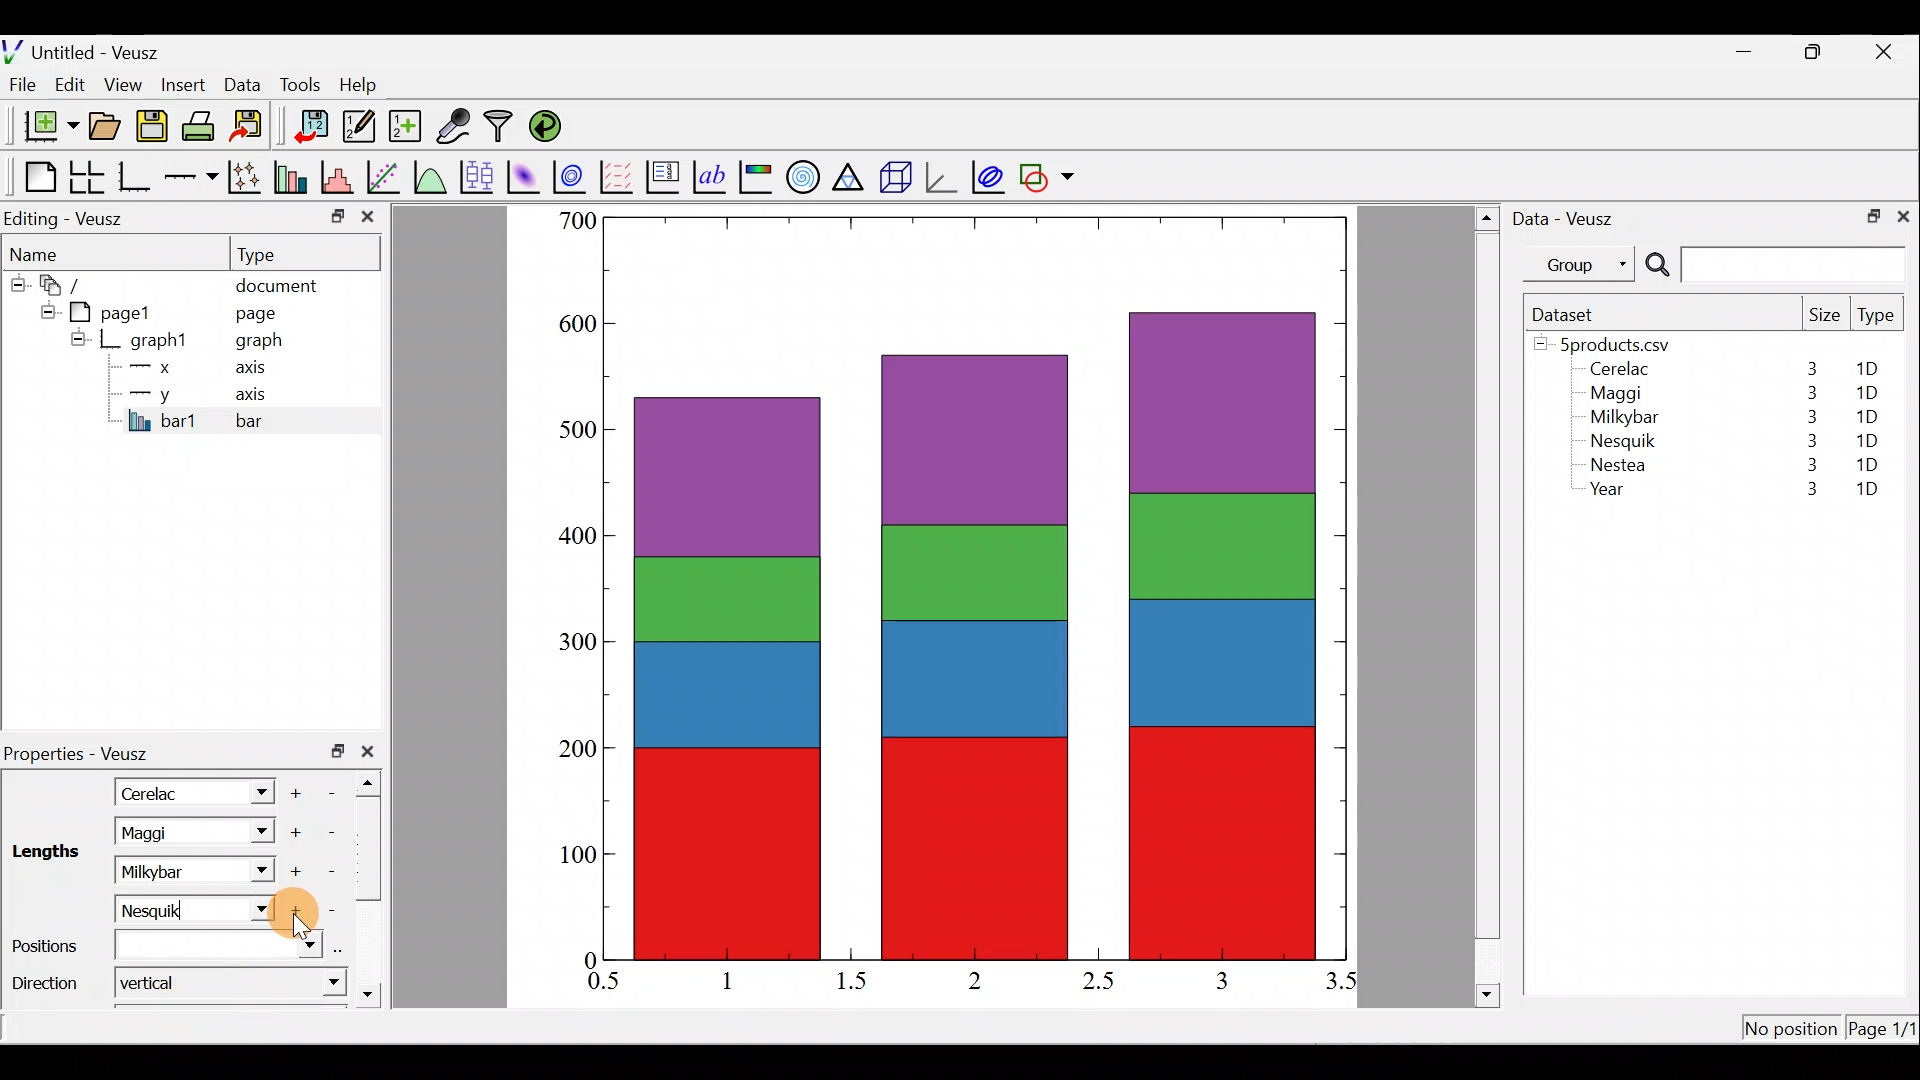  Describe the element at coordinates (160, 341) in the screenshot. I see `graph1` at that location.